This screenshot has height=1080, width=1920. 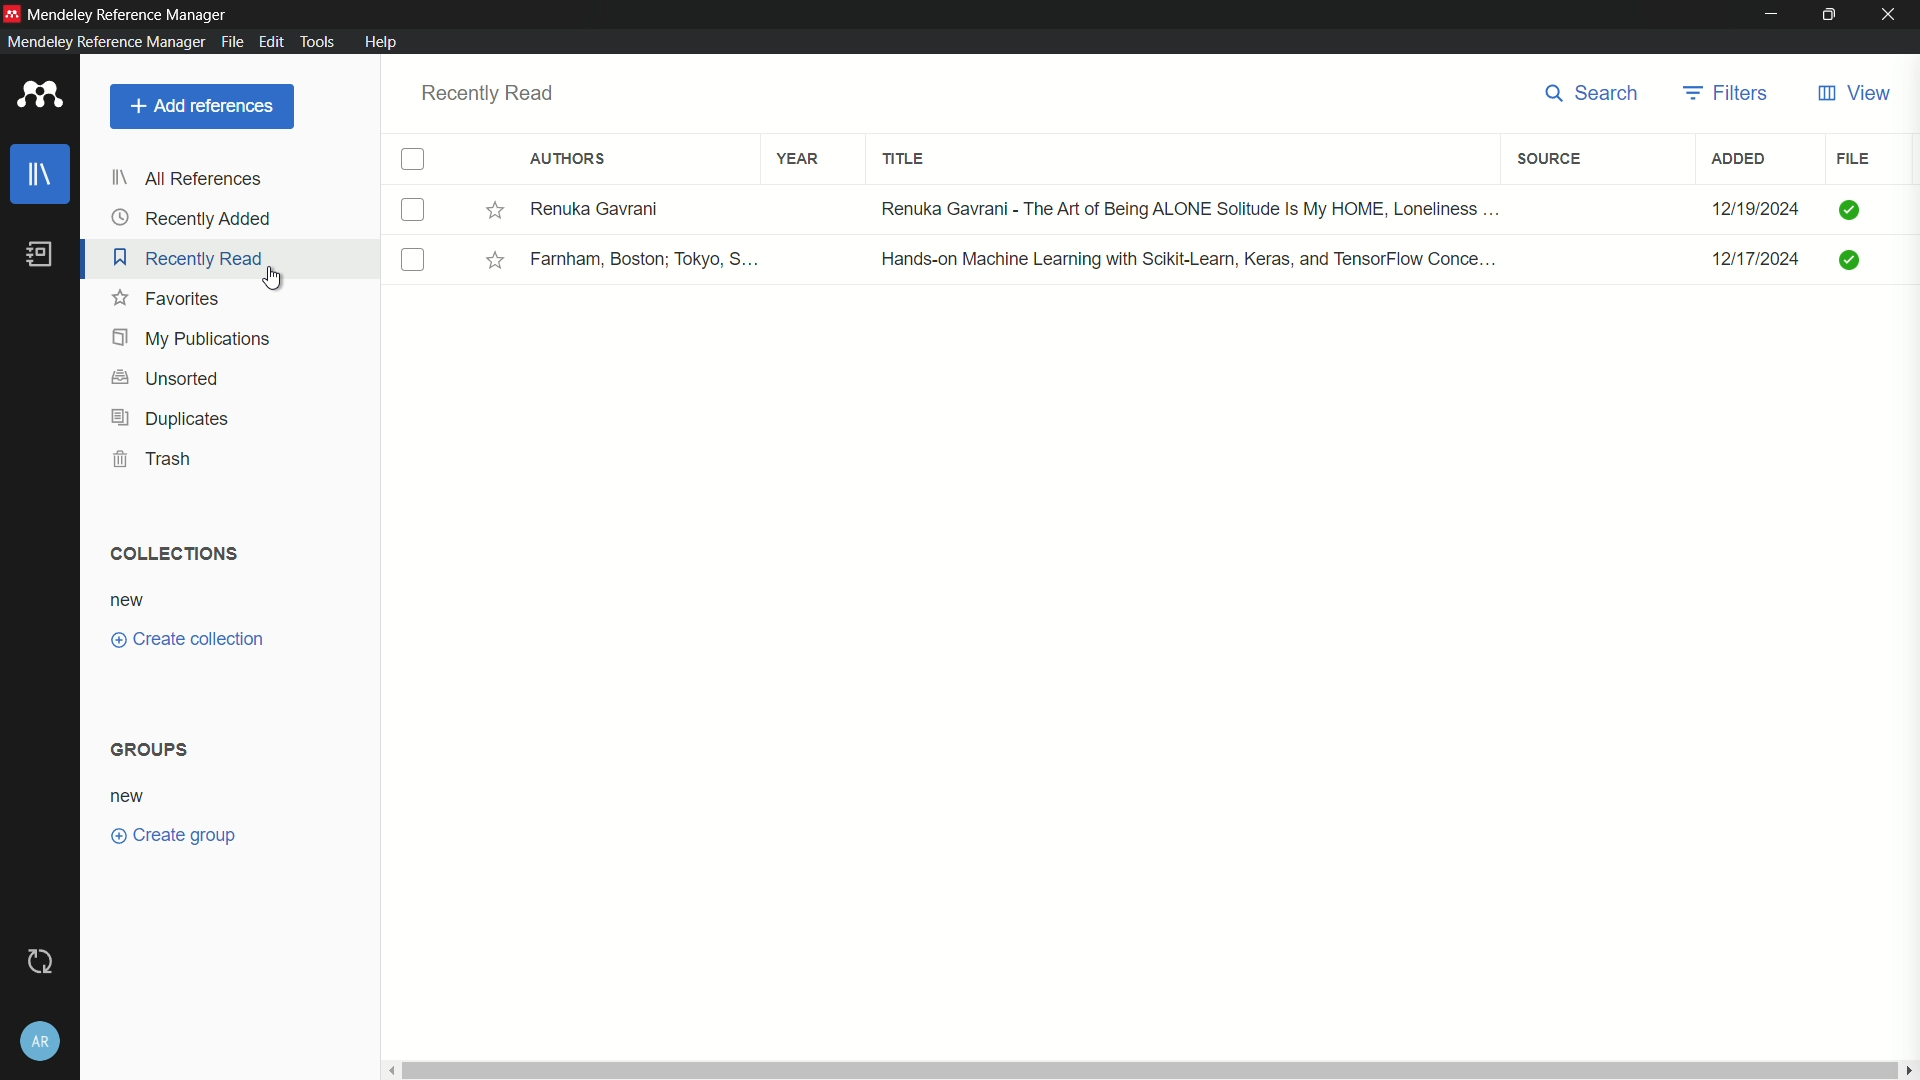 I want to click on Check, so click(x=1854, y=211).